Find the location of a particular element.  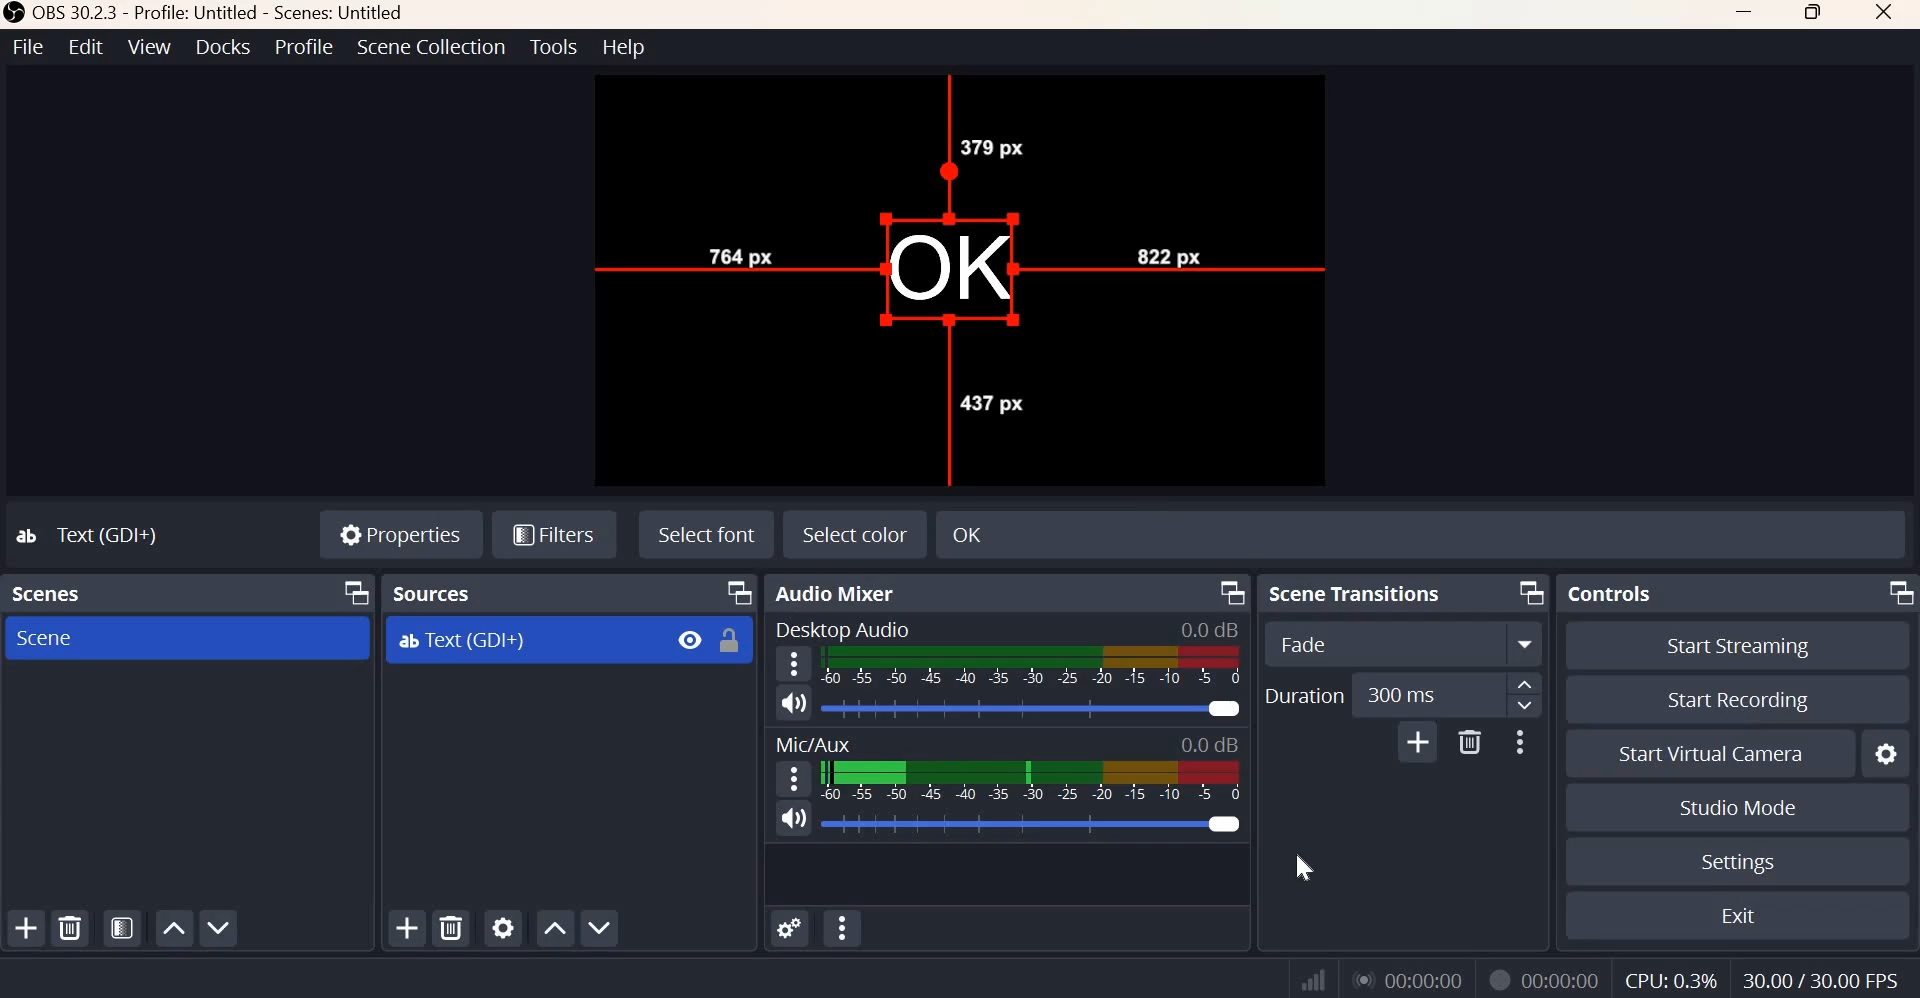

Dock Options icon is located at coordinates (1233, 593).